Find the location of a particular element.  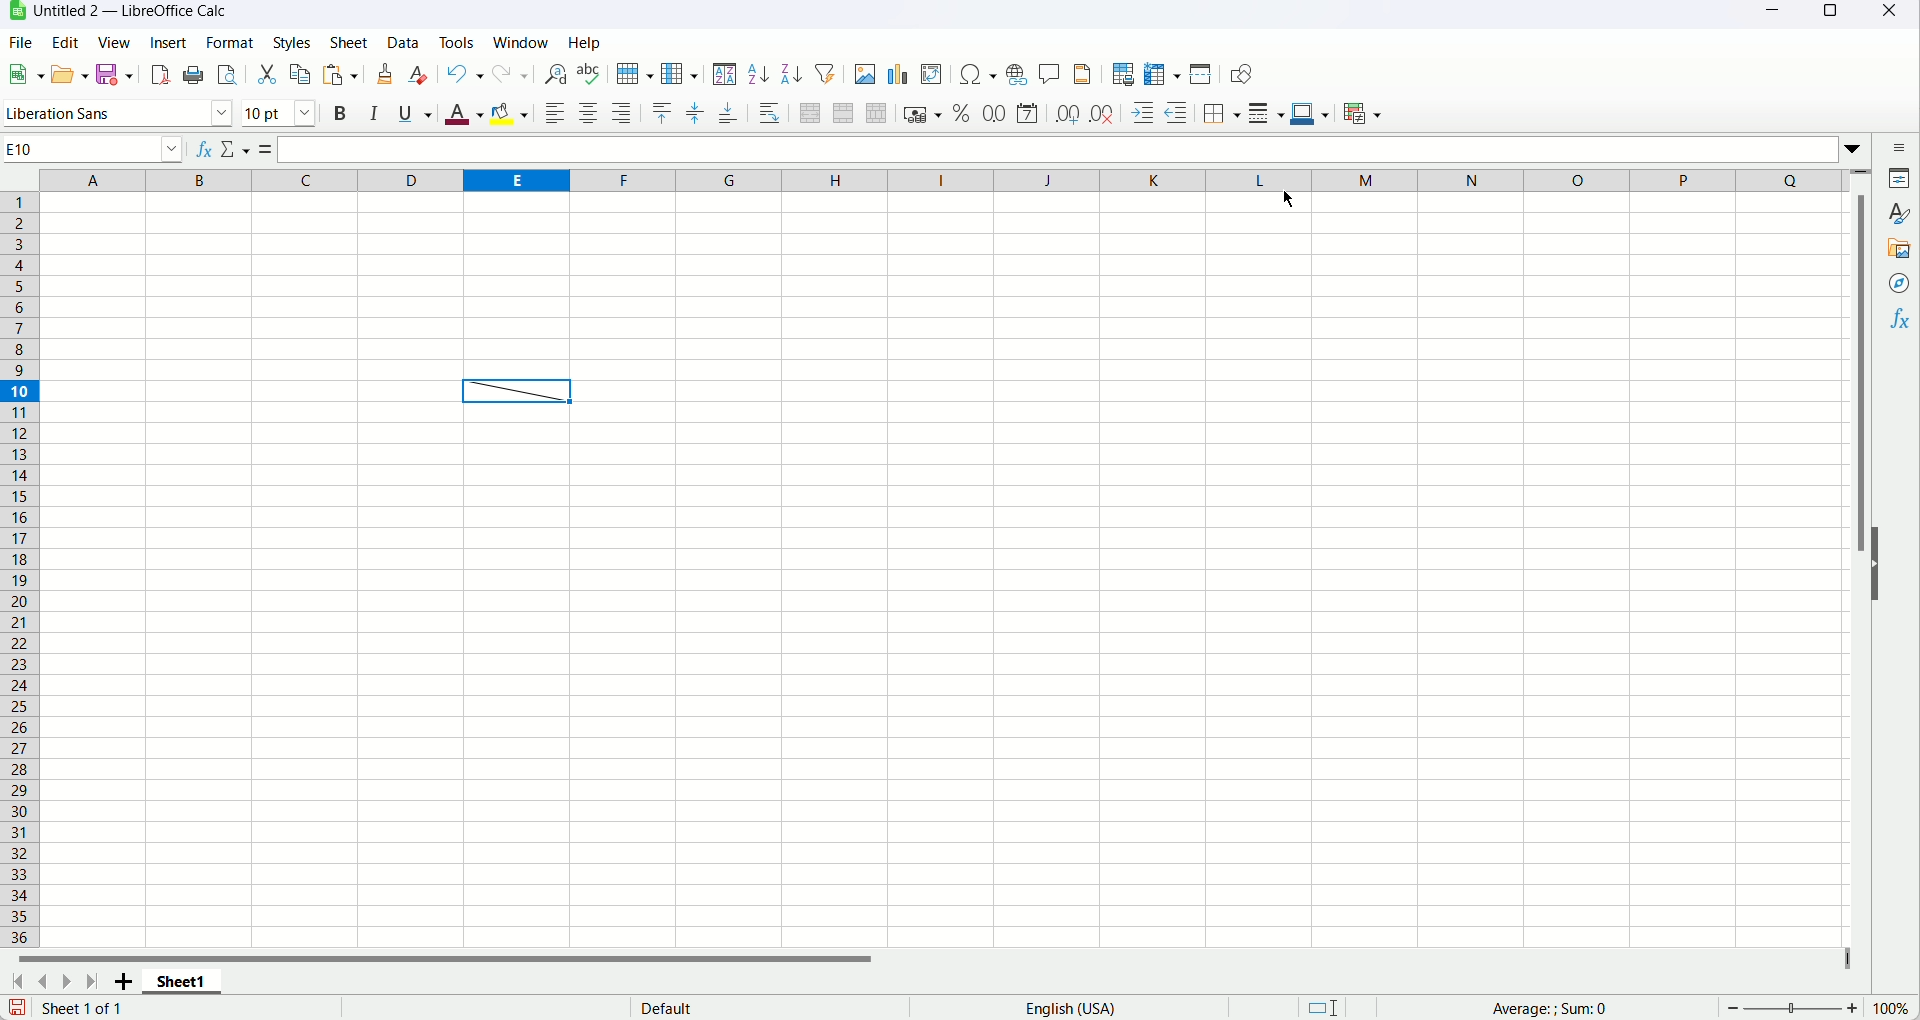

Sort descending is located at coordinates (792, 73).